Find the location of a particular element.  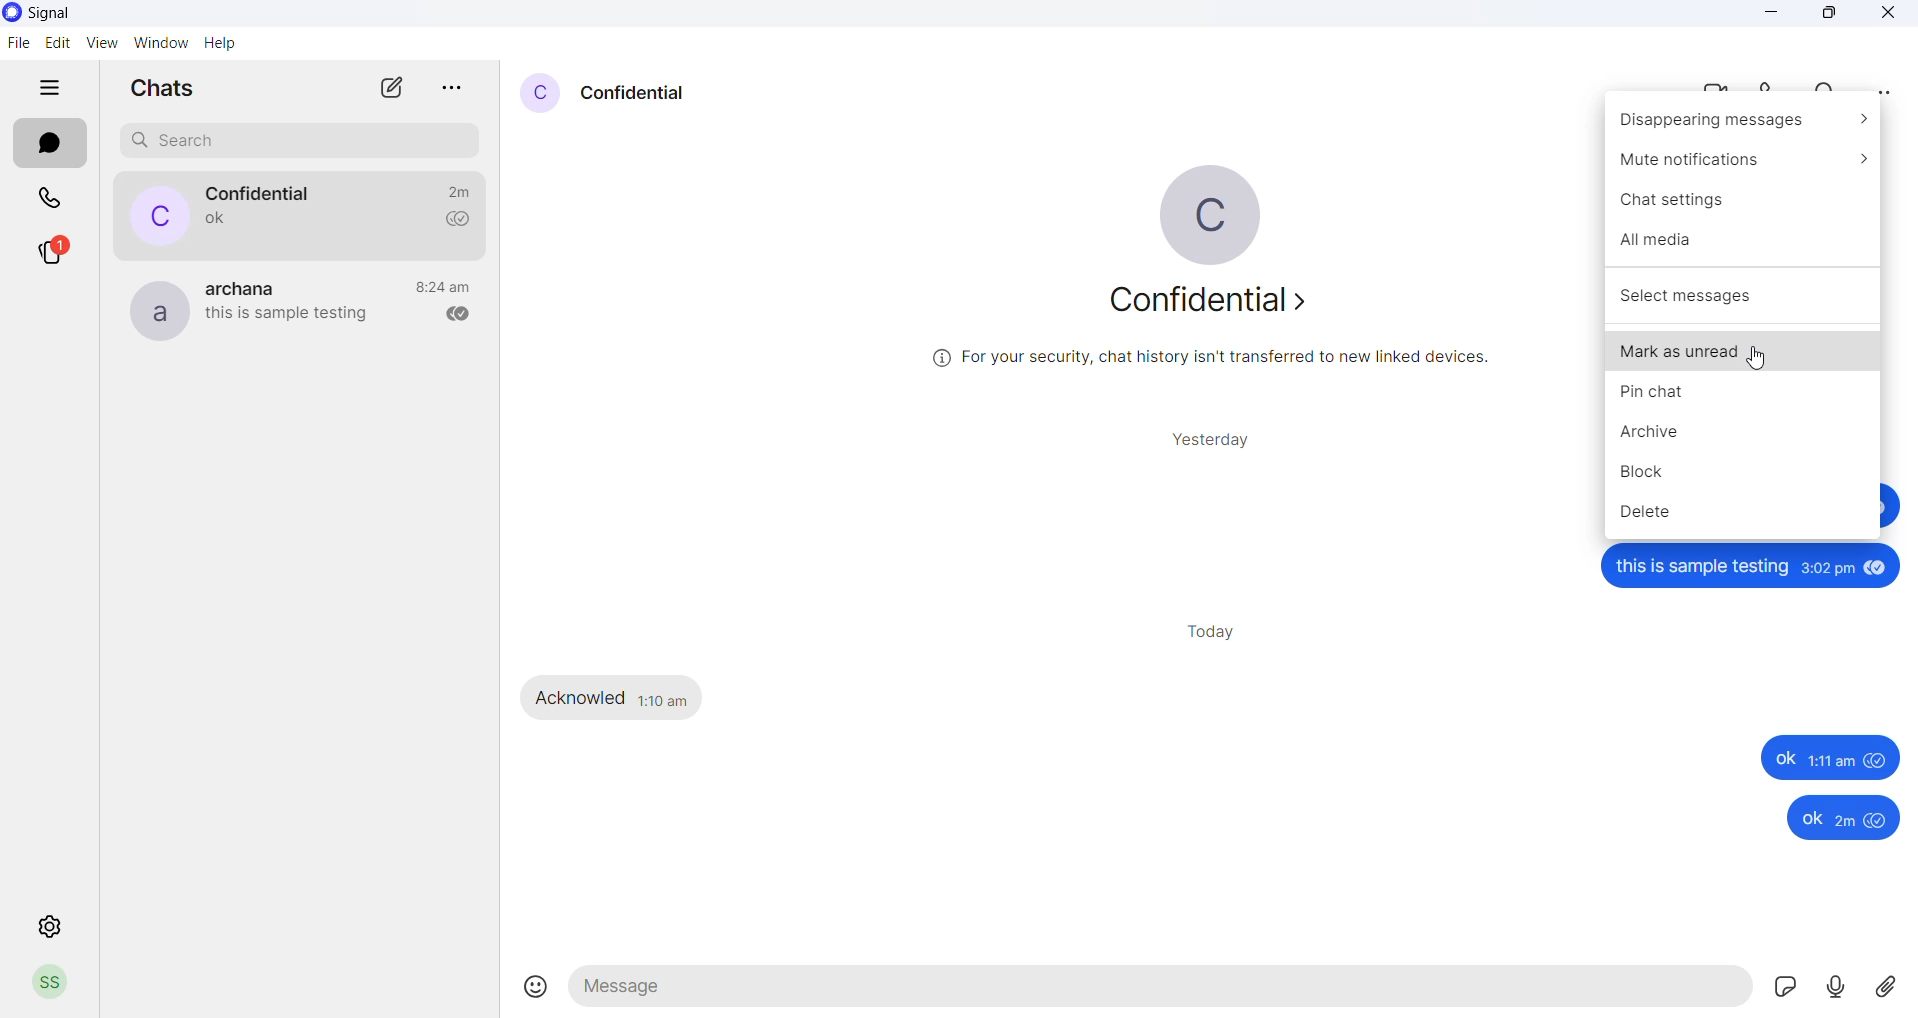

share attachment is located at coordinates (1890, 987).